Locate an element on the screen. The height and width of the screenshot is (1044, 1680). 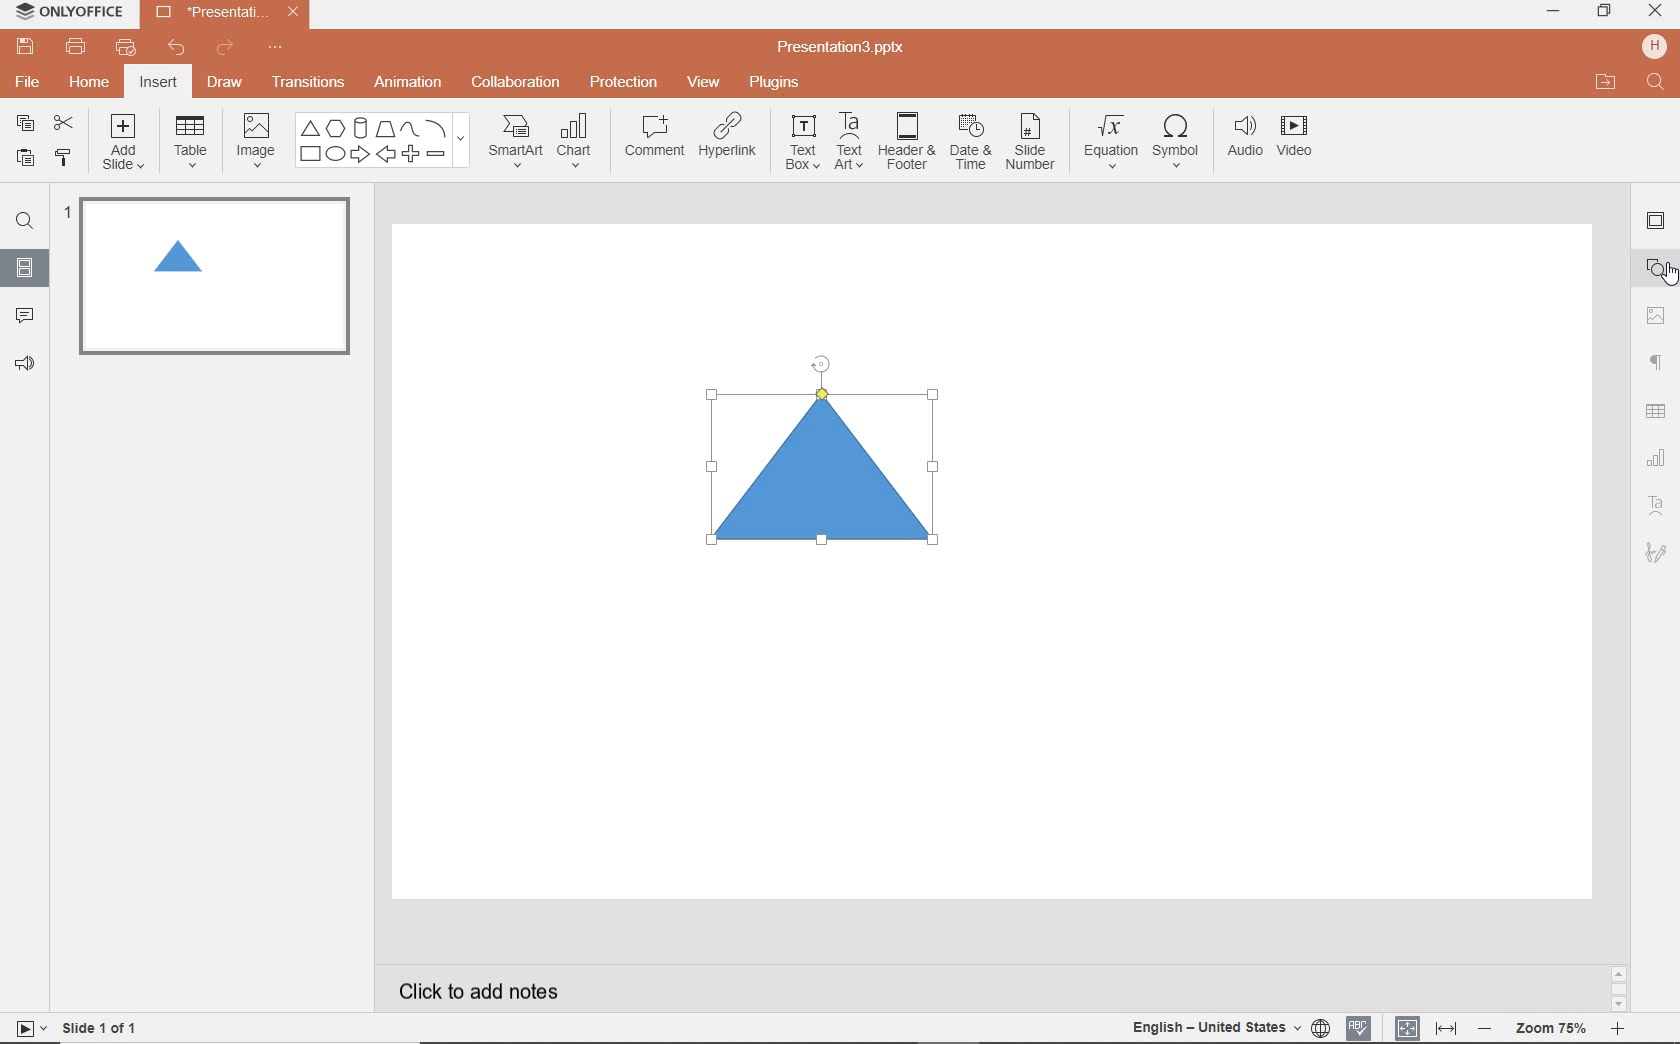
AUDIO is located at coordinates (1240, 138).